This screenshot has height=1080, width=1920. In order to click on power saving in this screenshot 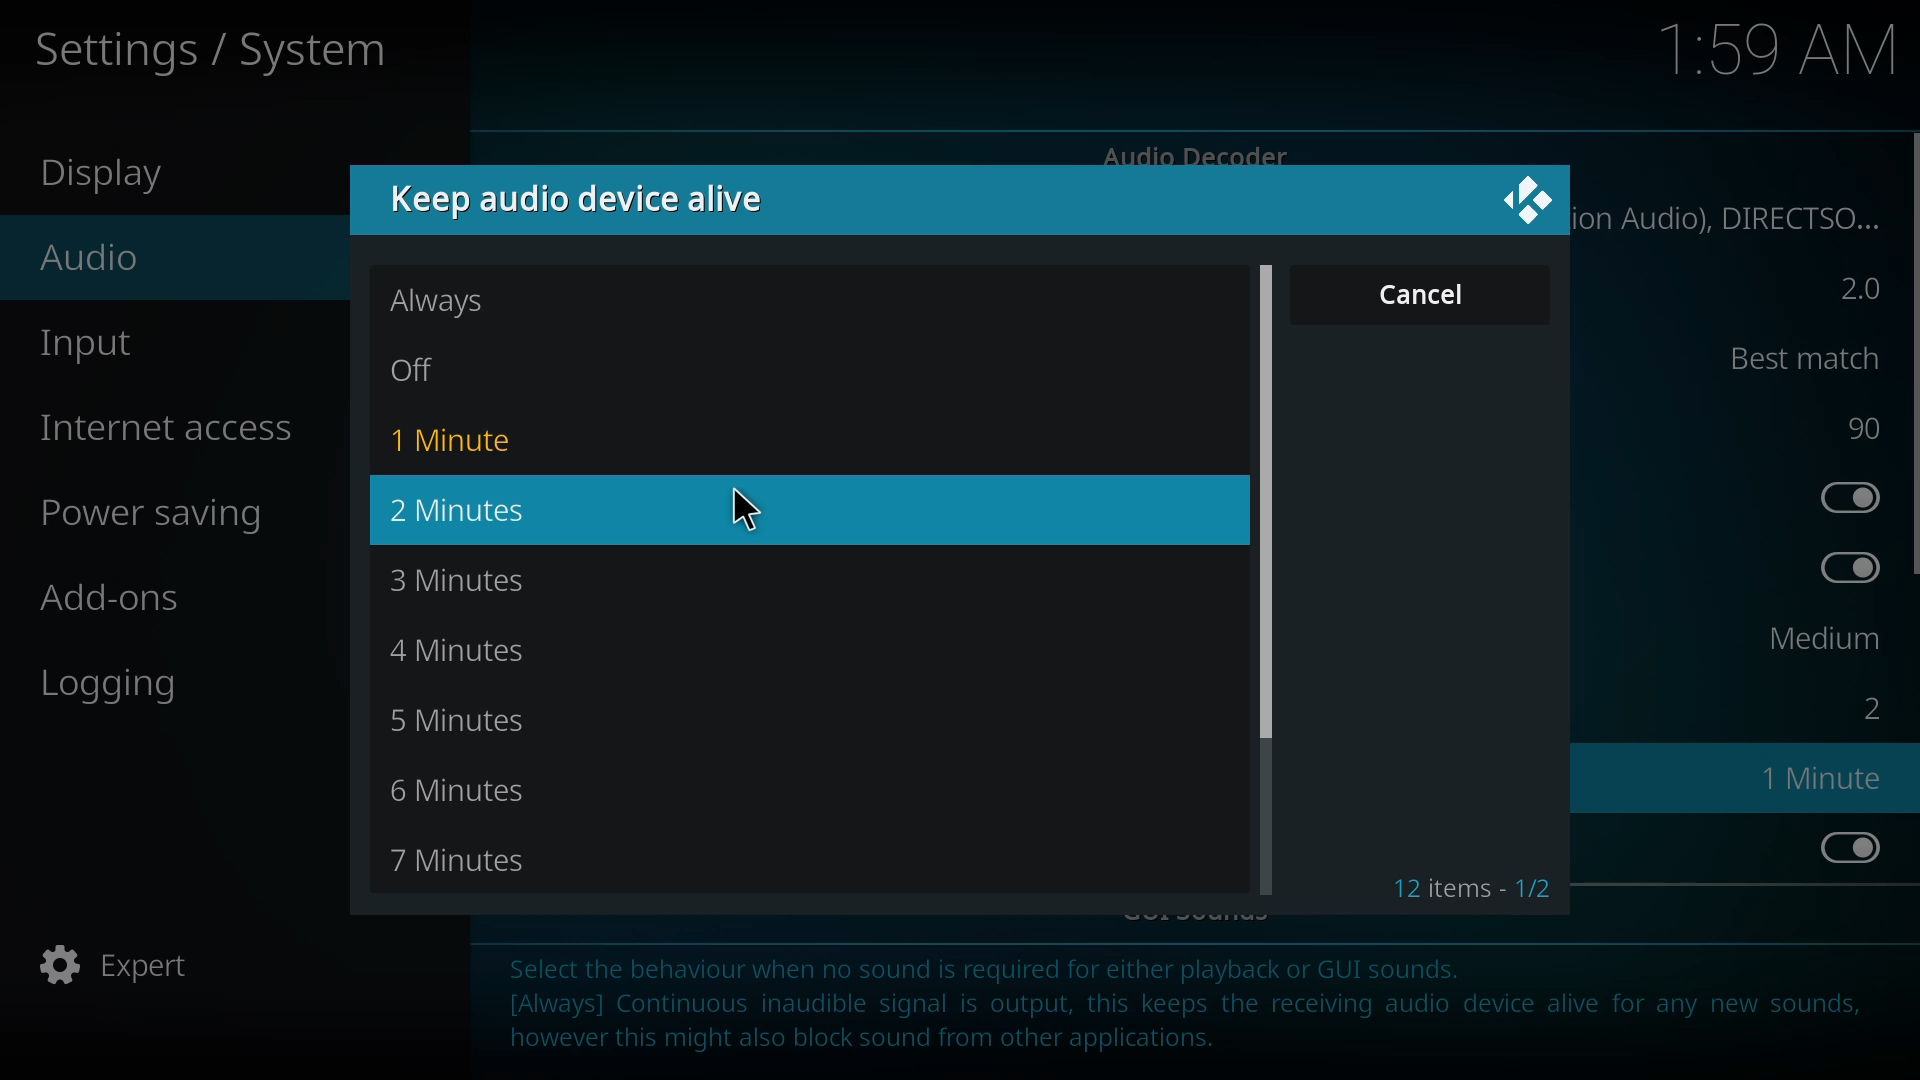, I will do `click(165, 515)`.